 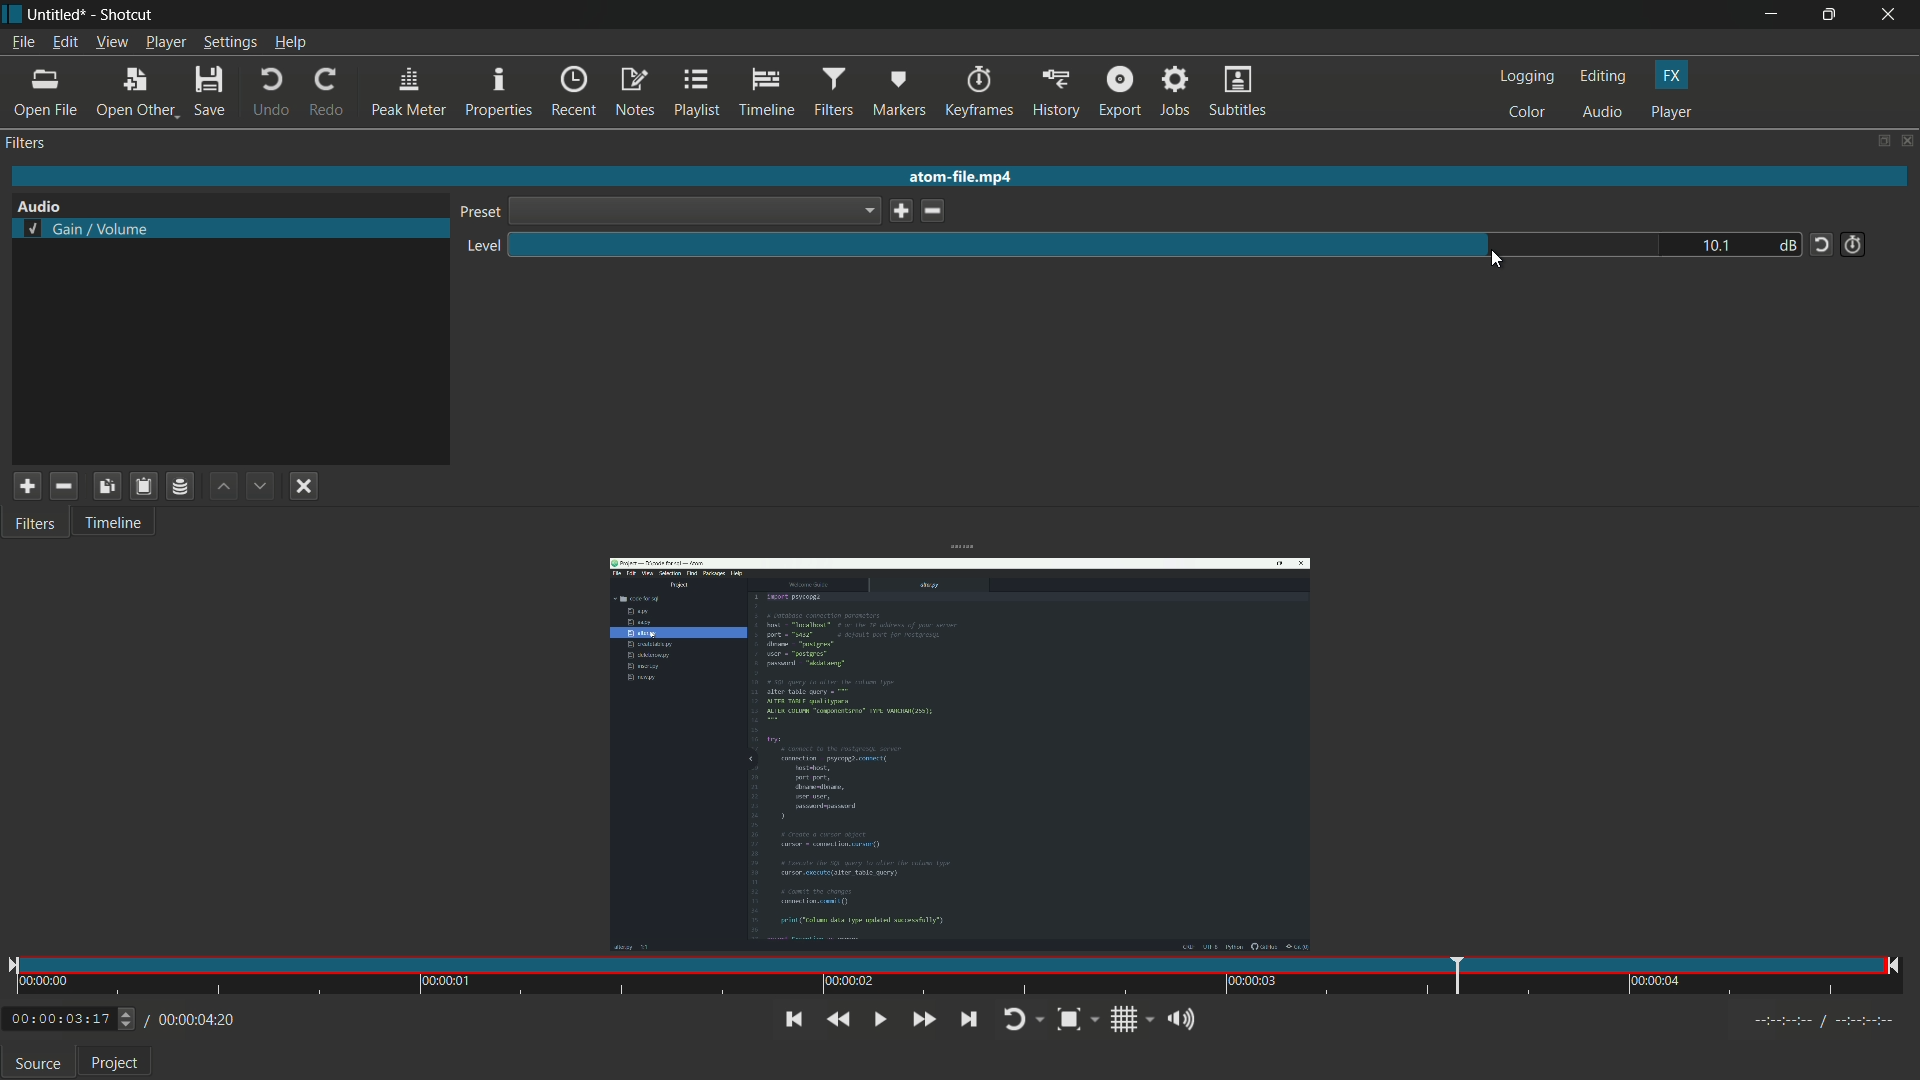 I want to click on skip to the previous point, so click(x=793, y=1019).